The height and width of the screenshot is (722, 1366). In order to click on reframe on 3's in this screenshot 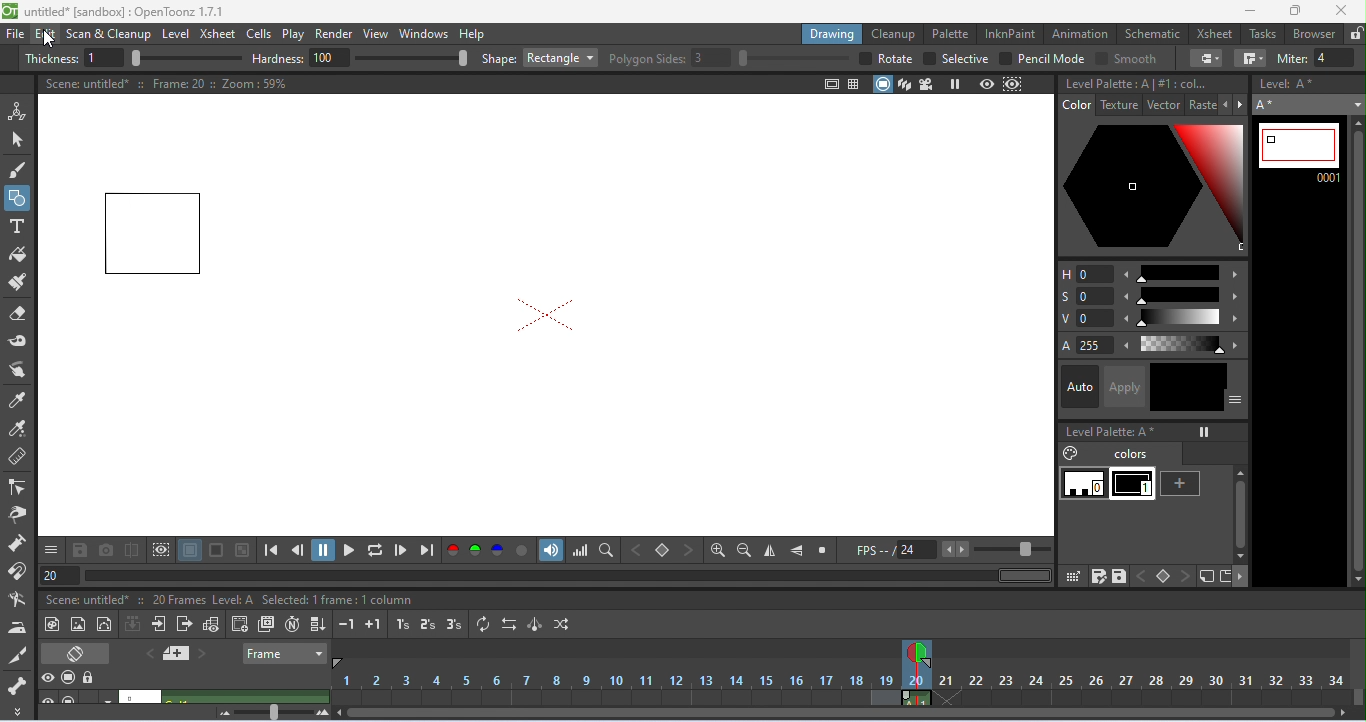, I will do `click(454, 624)`.